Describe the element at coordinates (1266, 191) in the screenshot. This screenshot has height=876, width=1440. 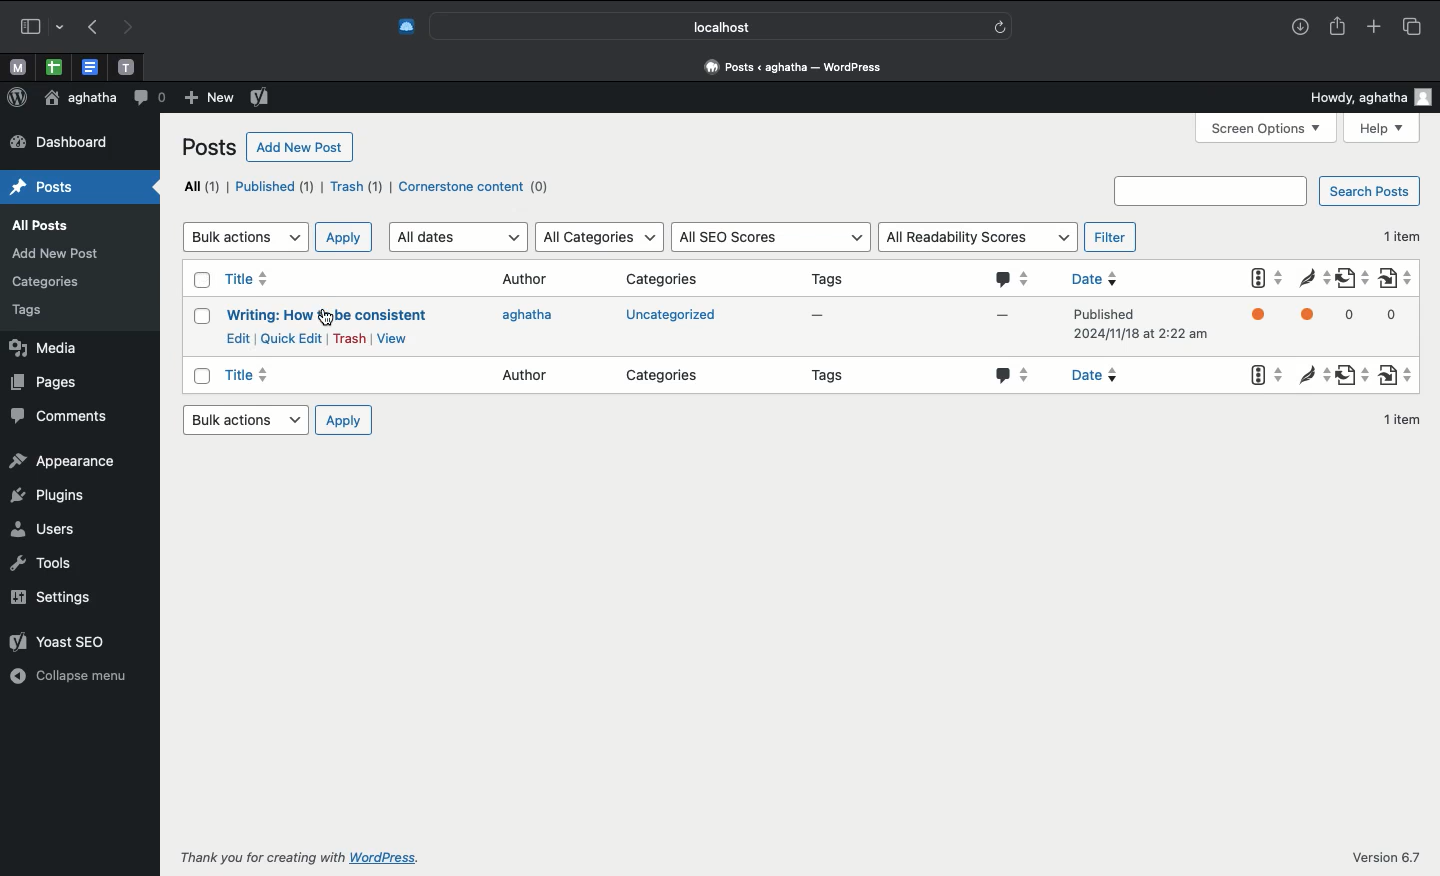
I see `Search posts` at that location.